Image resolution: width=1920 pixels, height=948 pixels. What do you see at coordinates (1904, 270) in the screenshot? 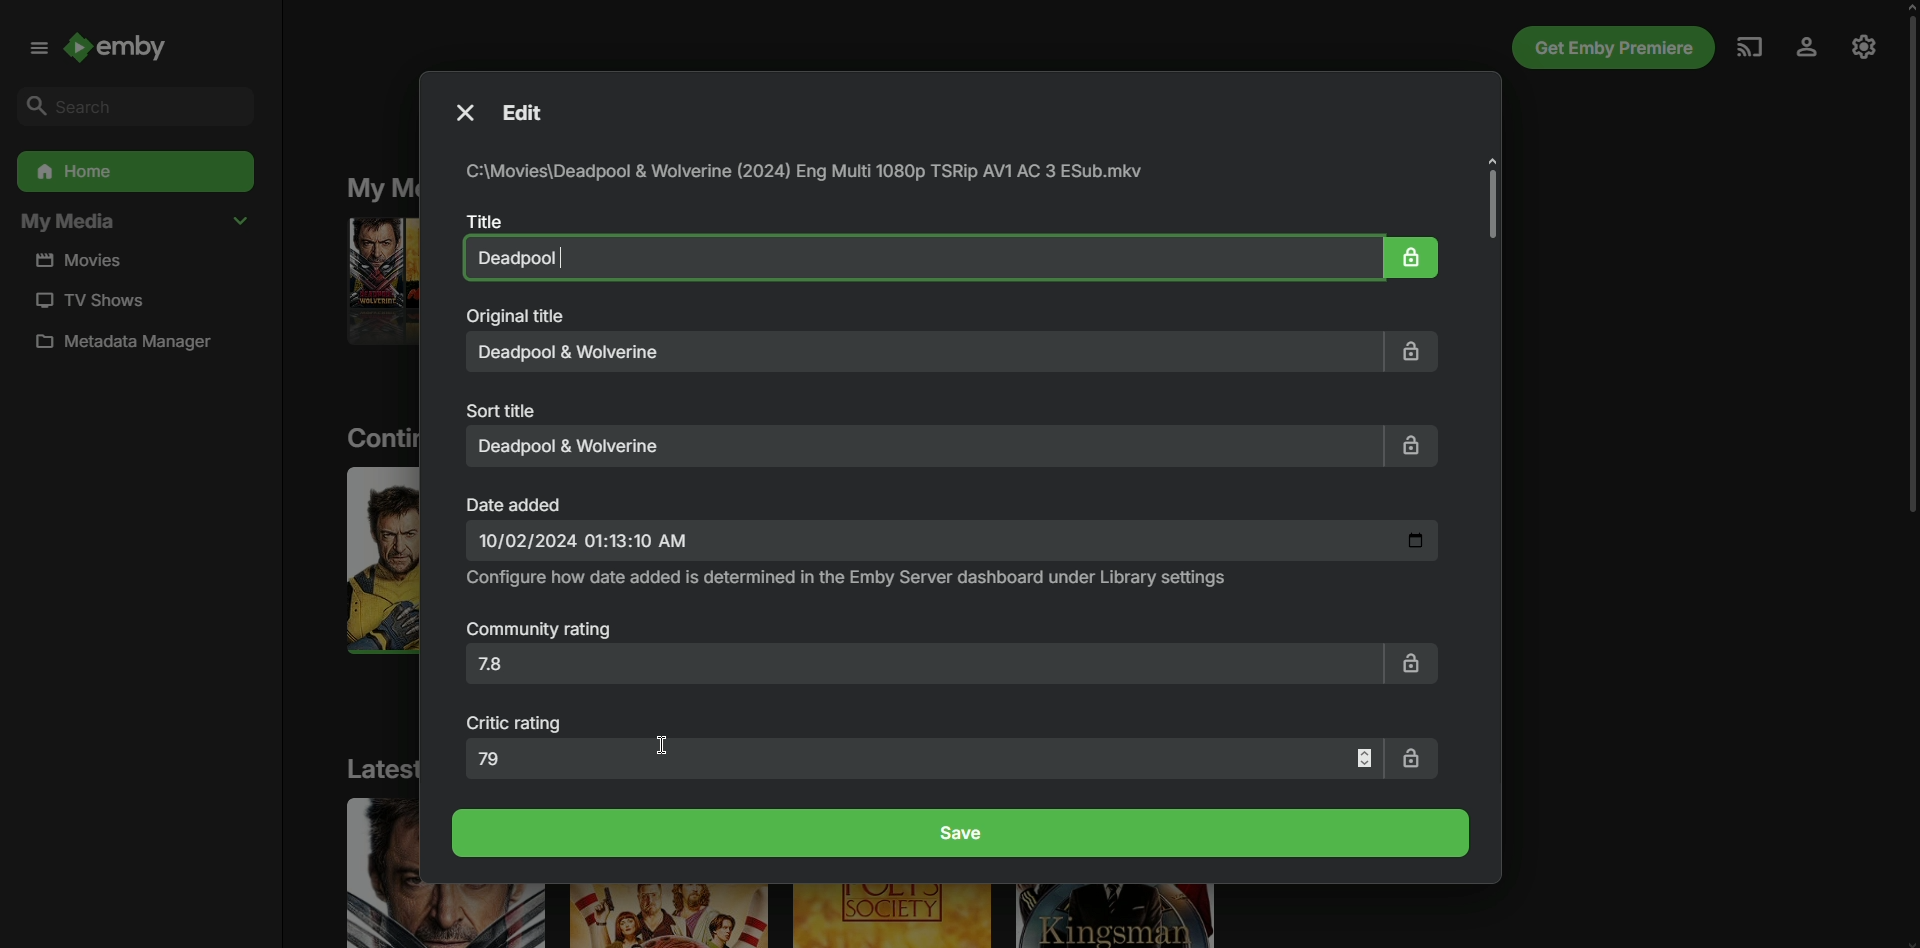
I see `Scroll` at bounding box center [1904, 270].